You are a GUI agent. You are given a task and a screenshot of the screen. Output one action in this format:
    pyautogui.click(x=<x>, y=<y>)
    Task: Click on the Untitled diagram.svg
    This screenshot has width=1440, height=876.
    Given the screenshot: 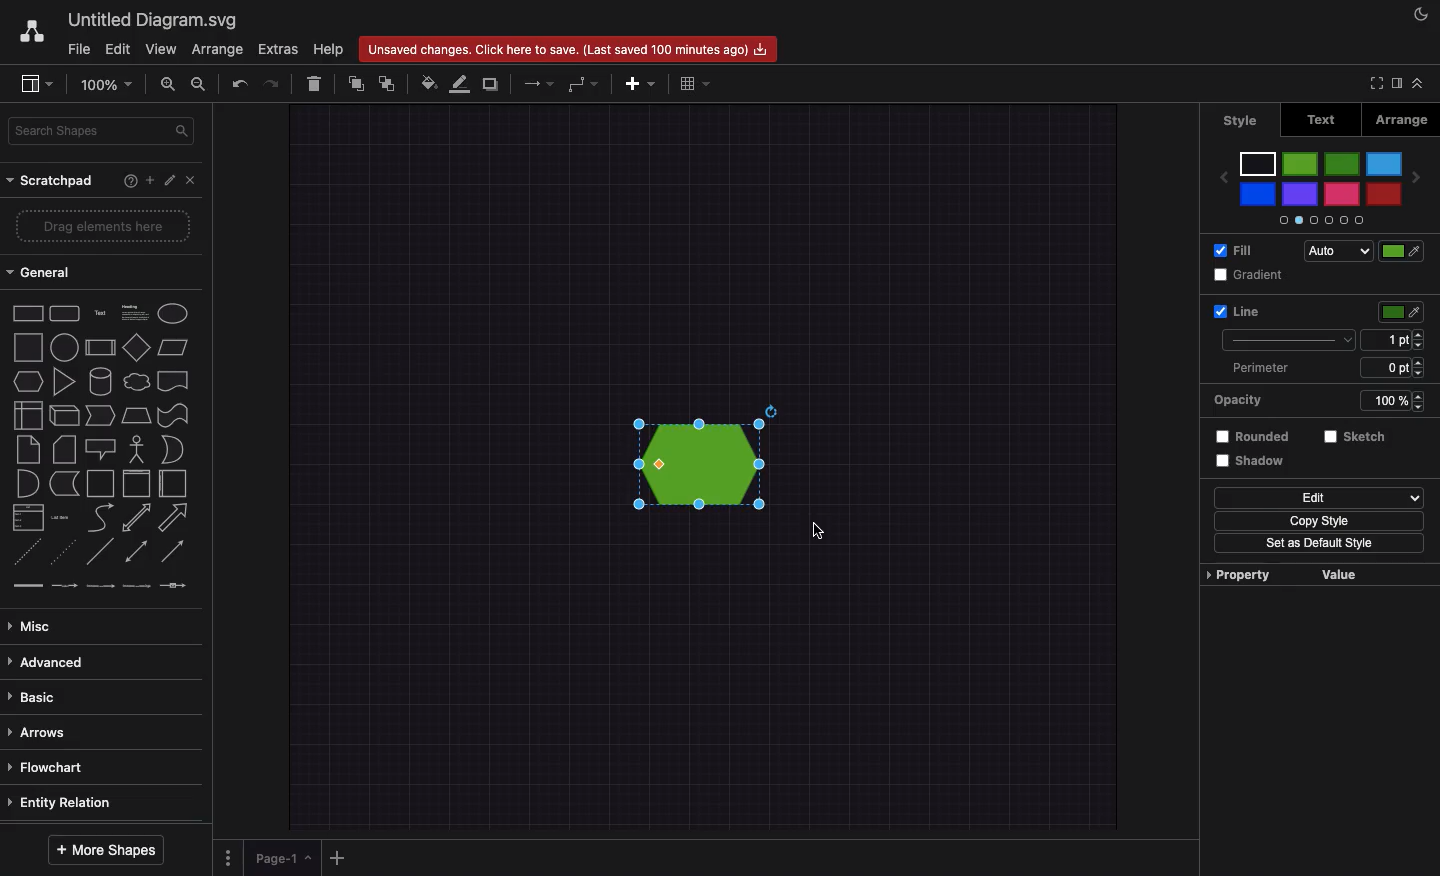 What is the action you would take?
    pyautogui.click(x=153, y=19)
    